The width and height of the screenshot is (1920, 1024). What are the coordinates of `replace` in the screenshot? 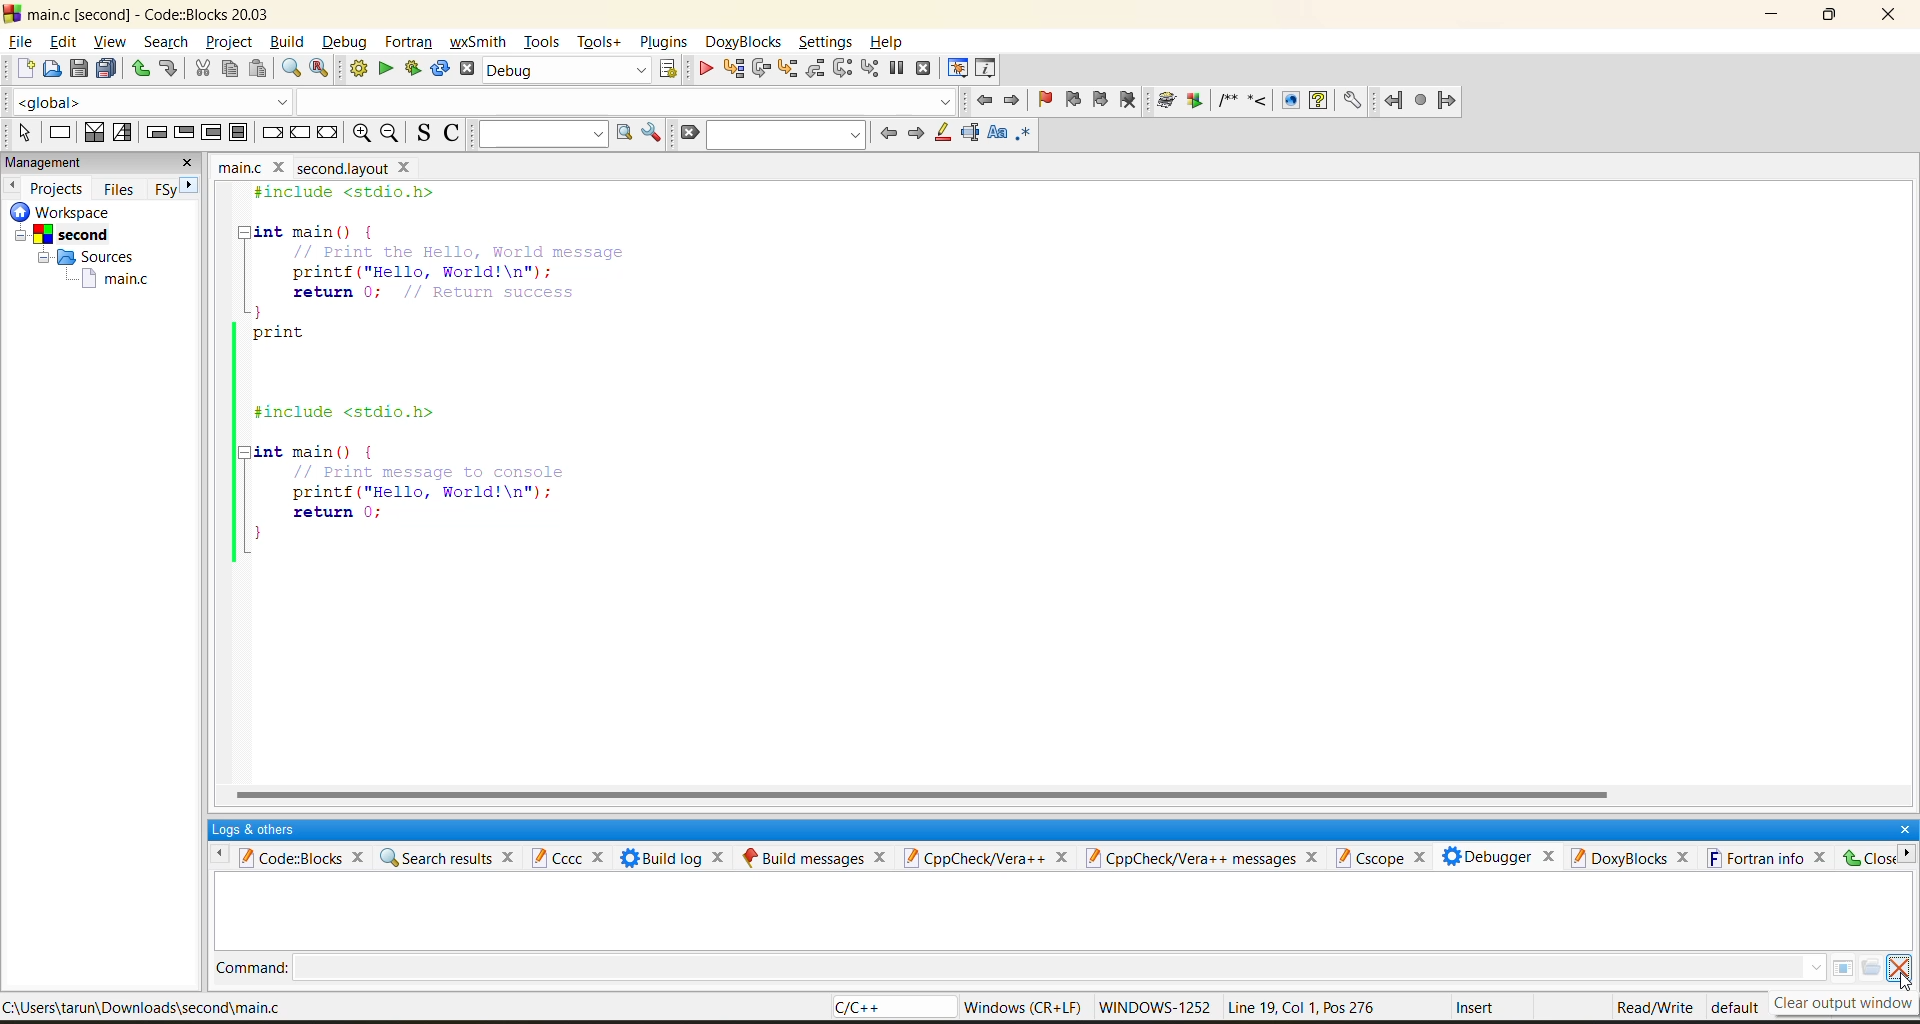 It's located at (382, 70).